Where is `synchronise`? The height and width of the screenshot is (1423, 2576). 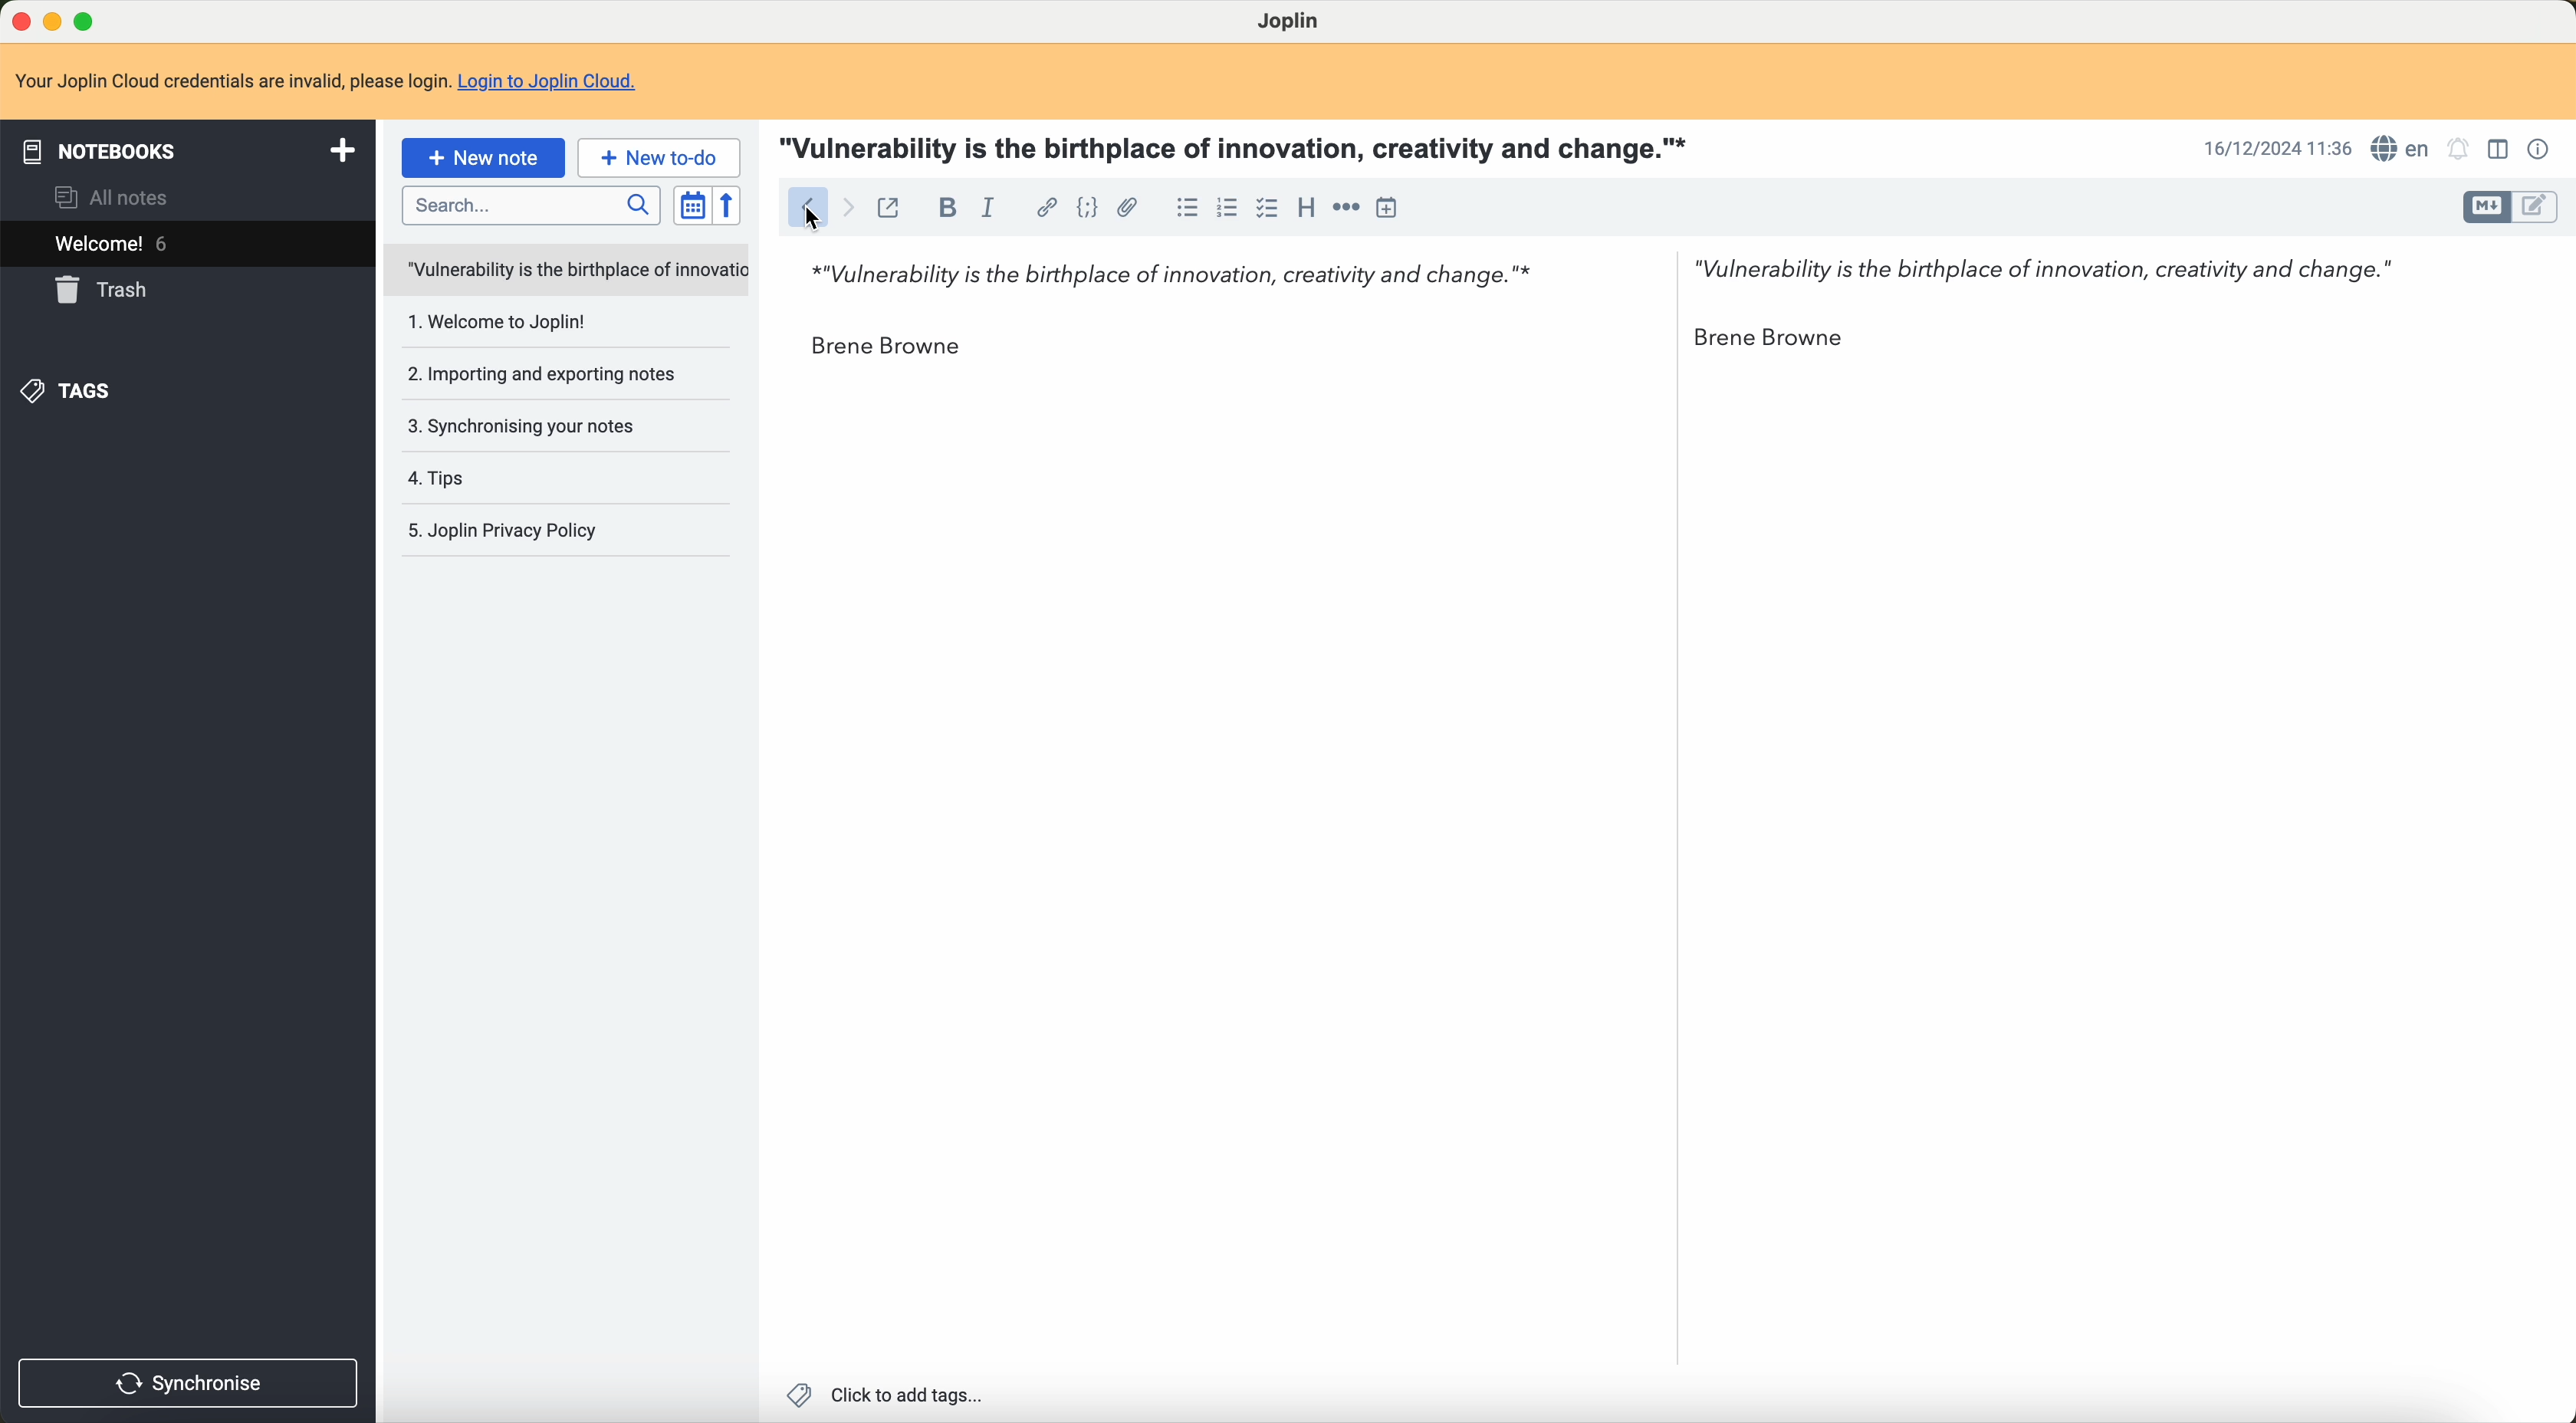 synchronise is located at coordinates (191, 1381).